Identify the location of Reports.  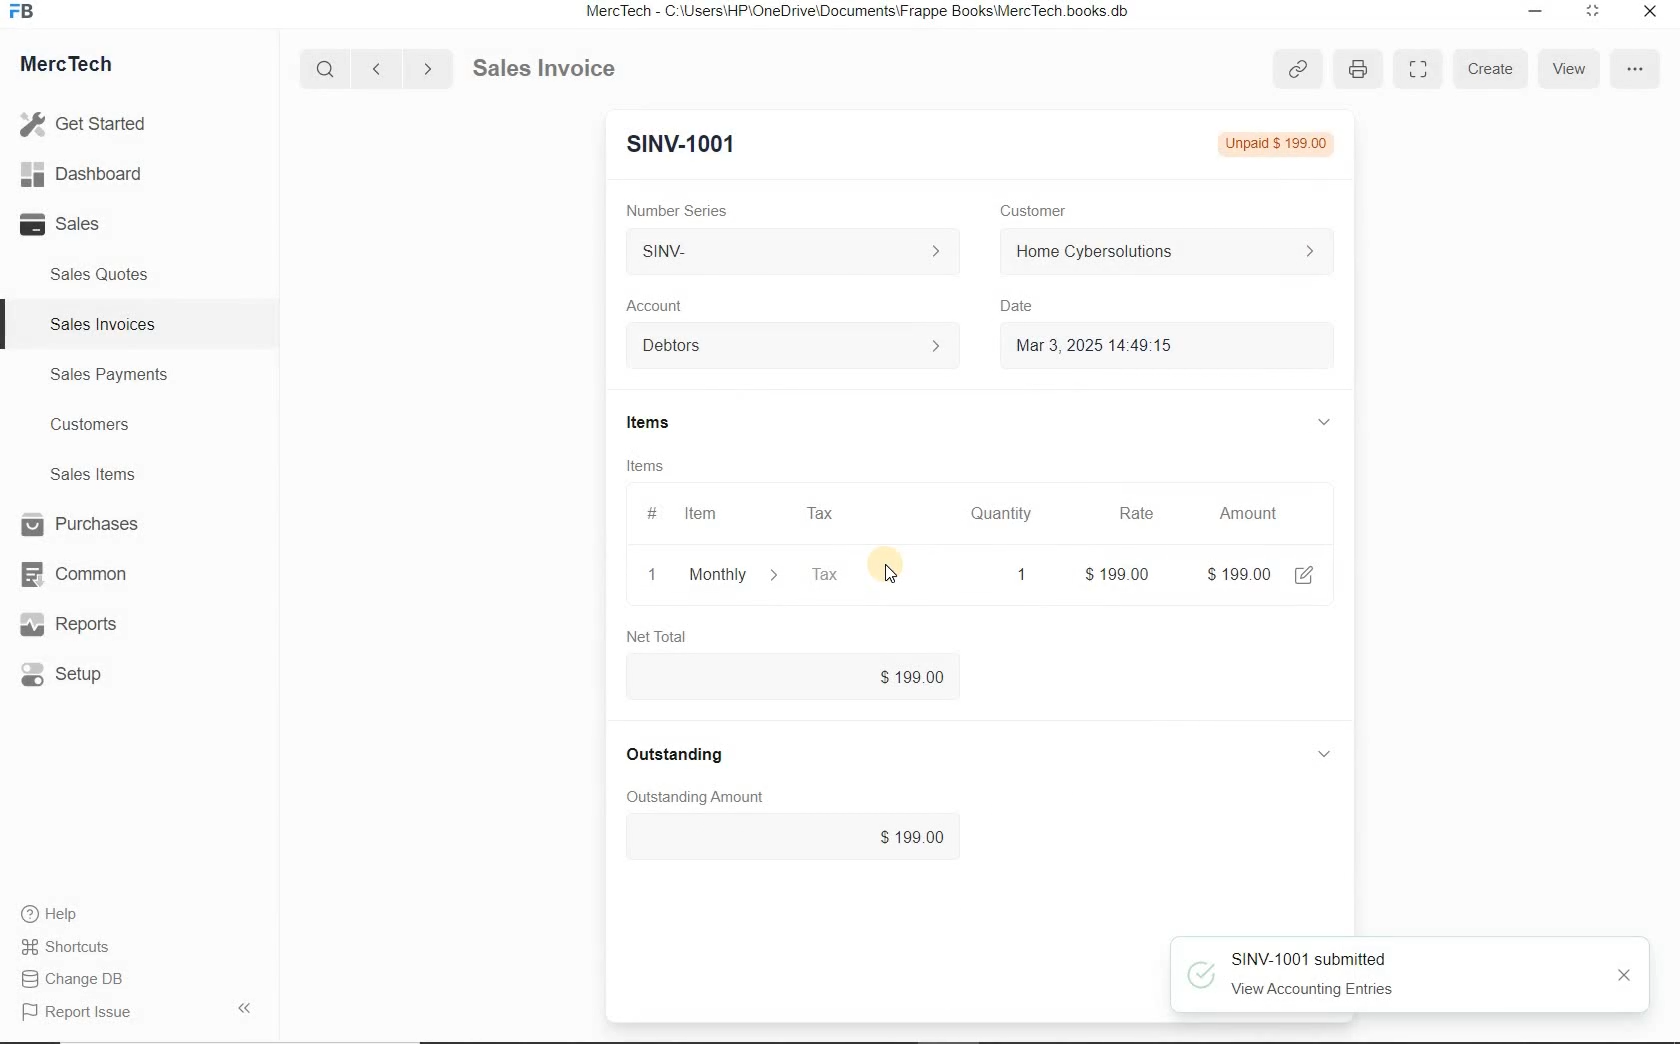
(84, 625).